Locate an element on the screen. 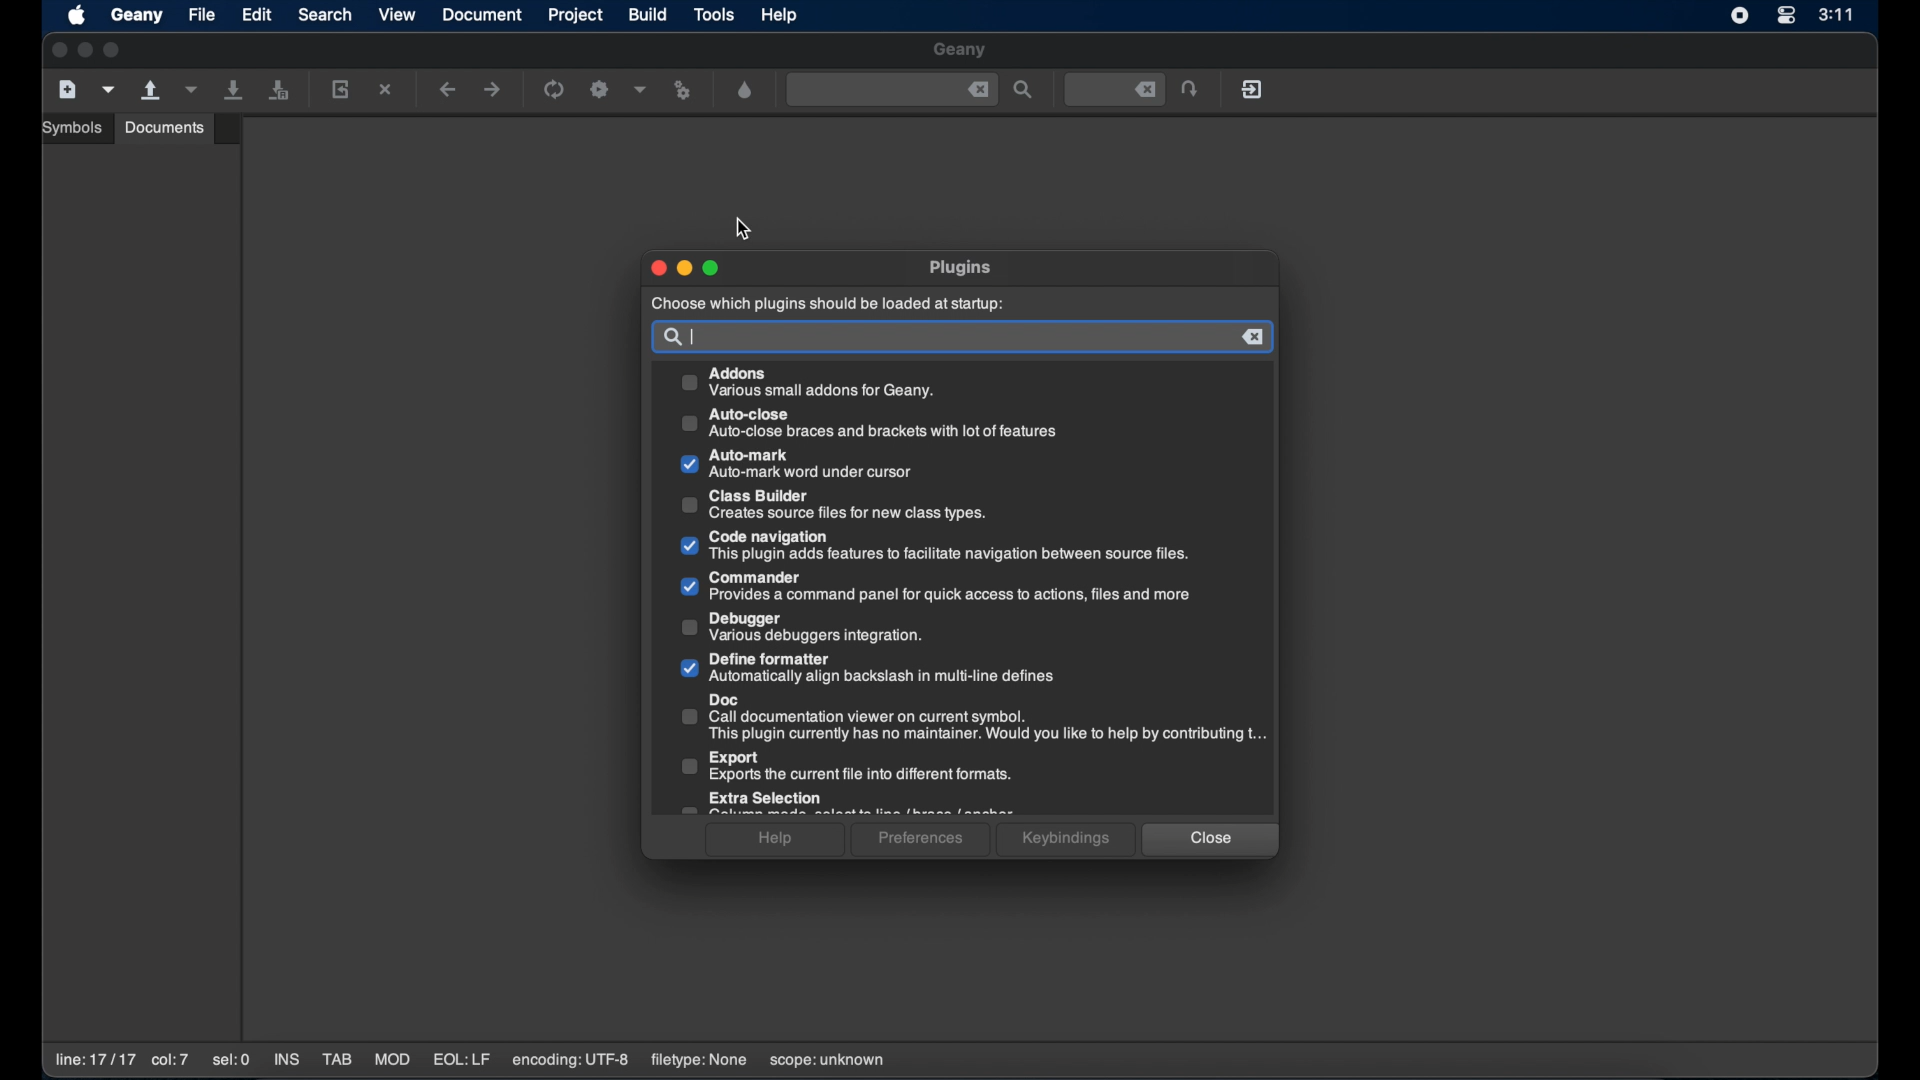 This screenshot has width=1920, height=1080. file is located at coordinates (203, 14).